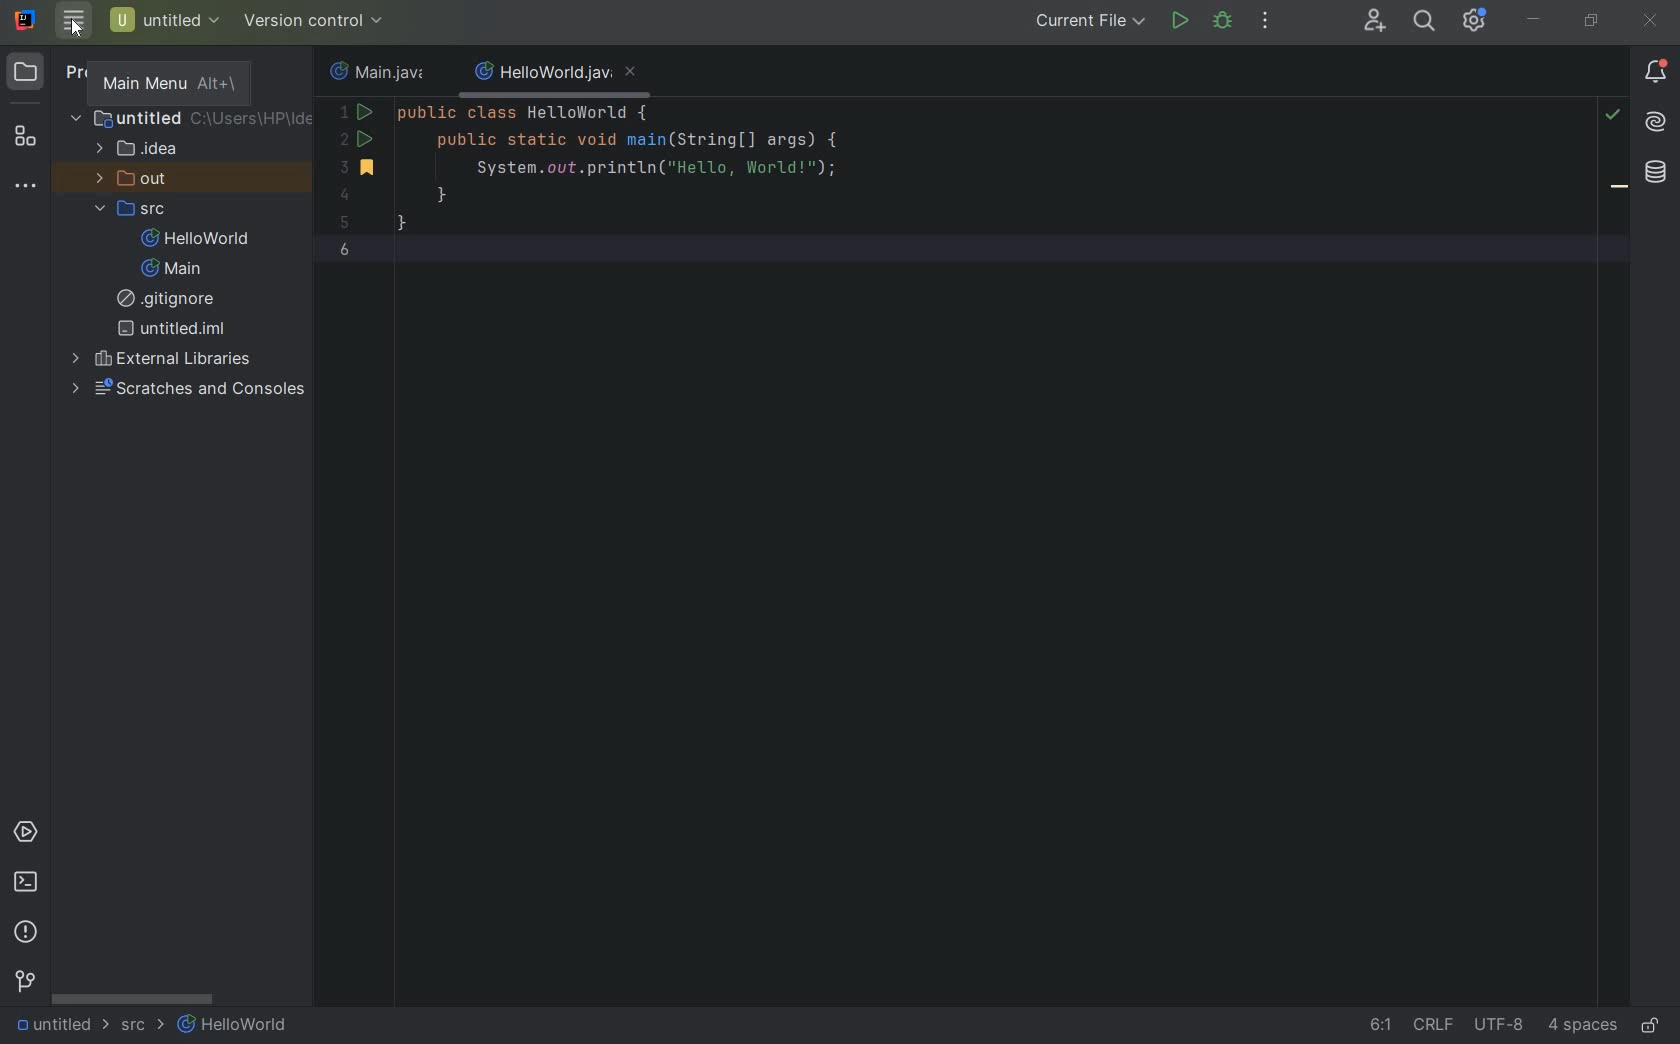  I want to click on TERMINAL, so click(24, 883).